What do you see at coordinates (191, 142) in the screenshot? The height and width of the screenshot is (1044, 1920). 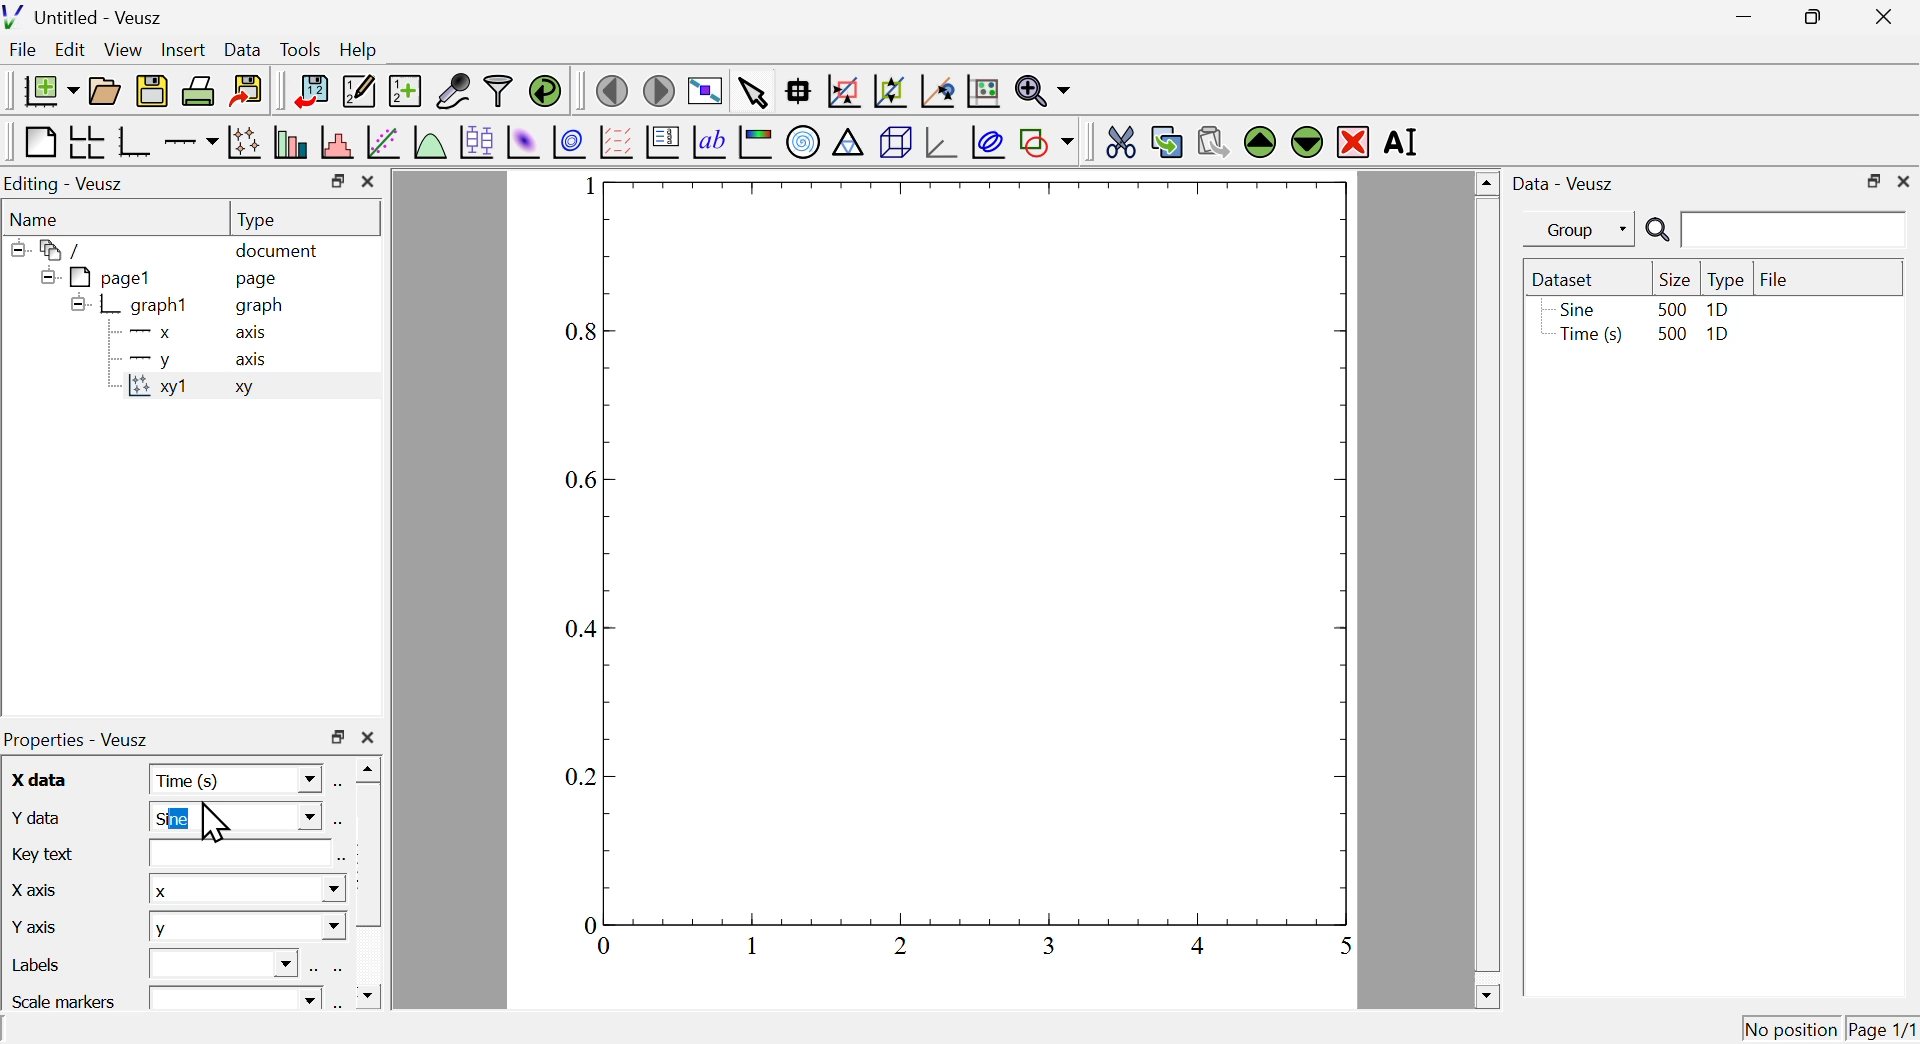 I see `add an axis to the plot` at bounding box center [191, 142].